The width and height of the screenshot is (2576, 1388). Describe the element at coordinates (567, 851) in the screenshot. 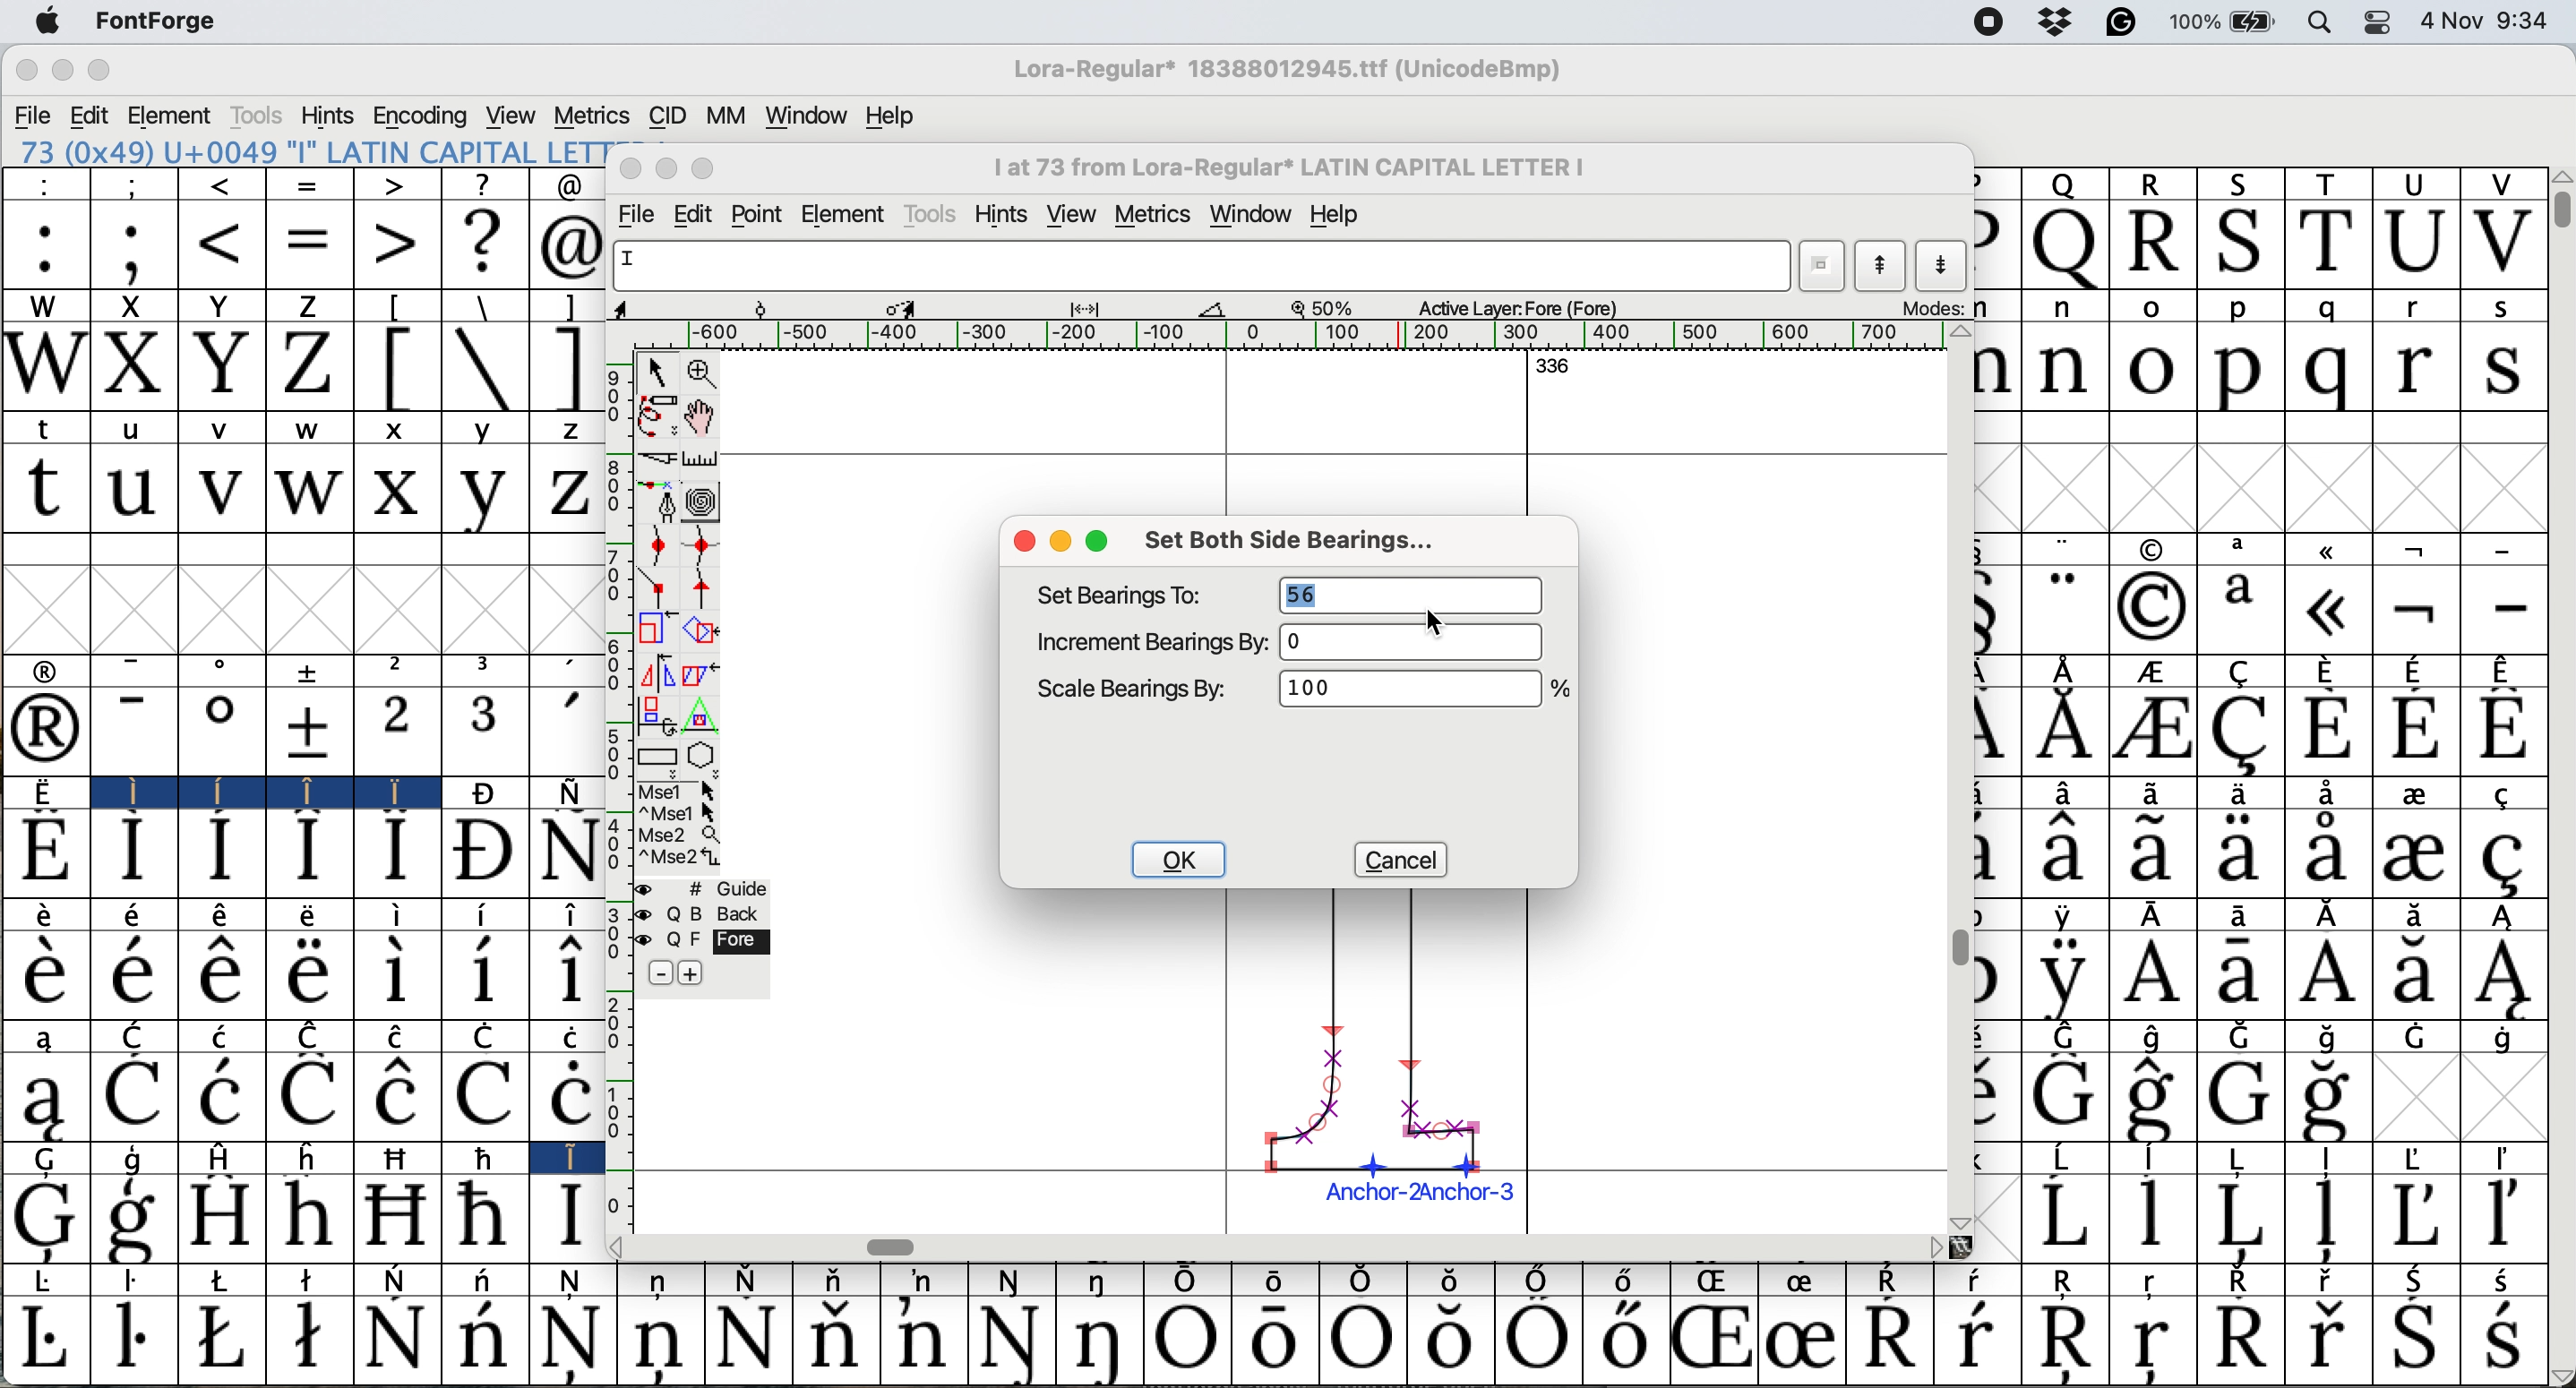

I see `Symbol` at that location.